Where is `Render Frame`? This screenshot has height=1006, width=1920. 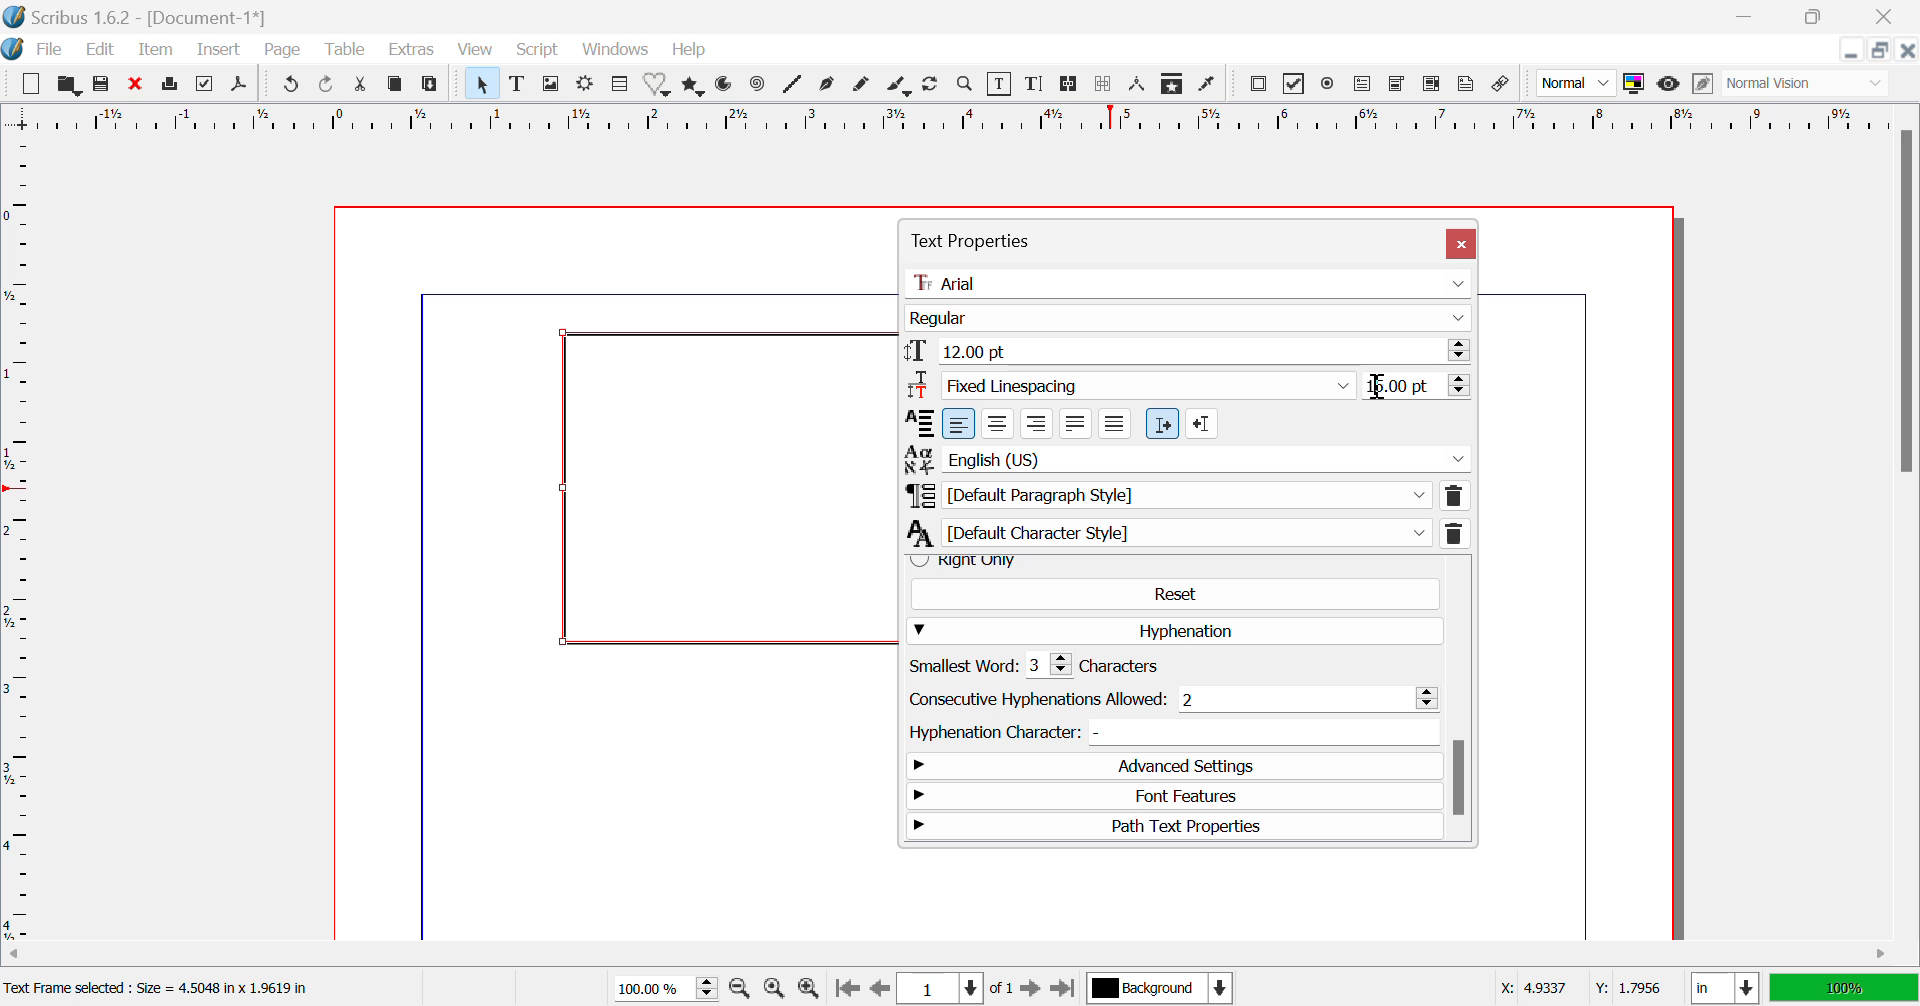
Render Frame is located at coordinates (588, 84).